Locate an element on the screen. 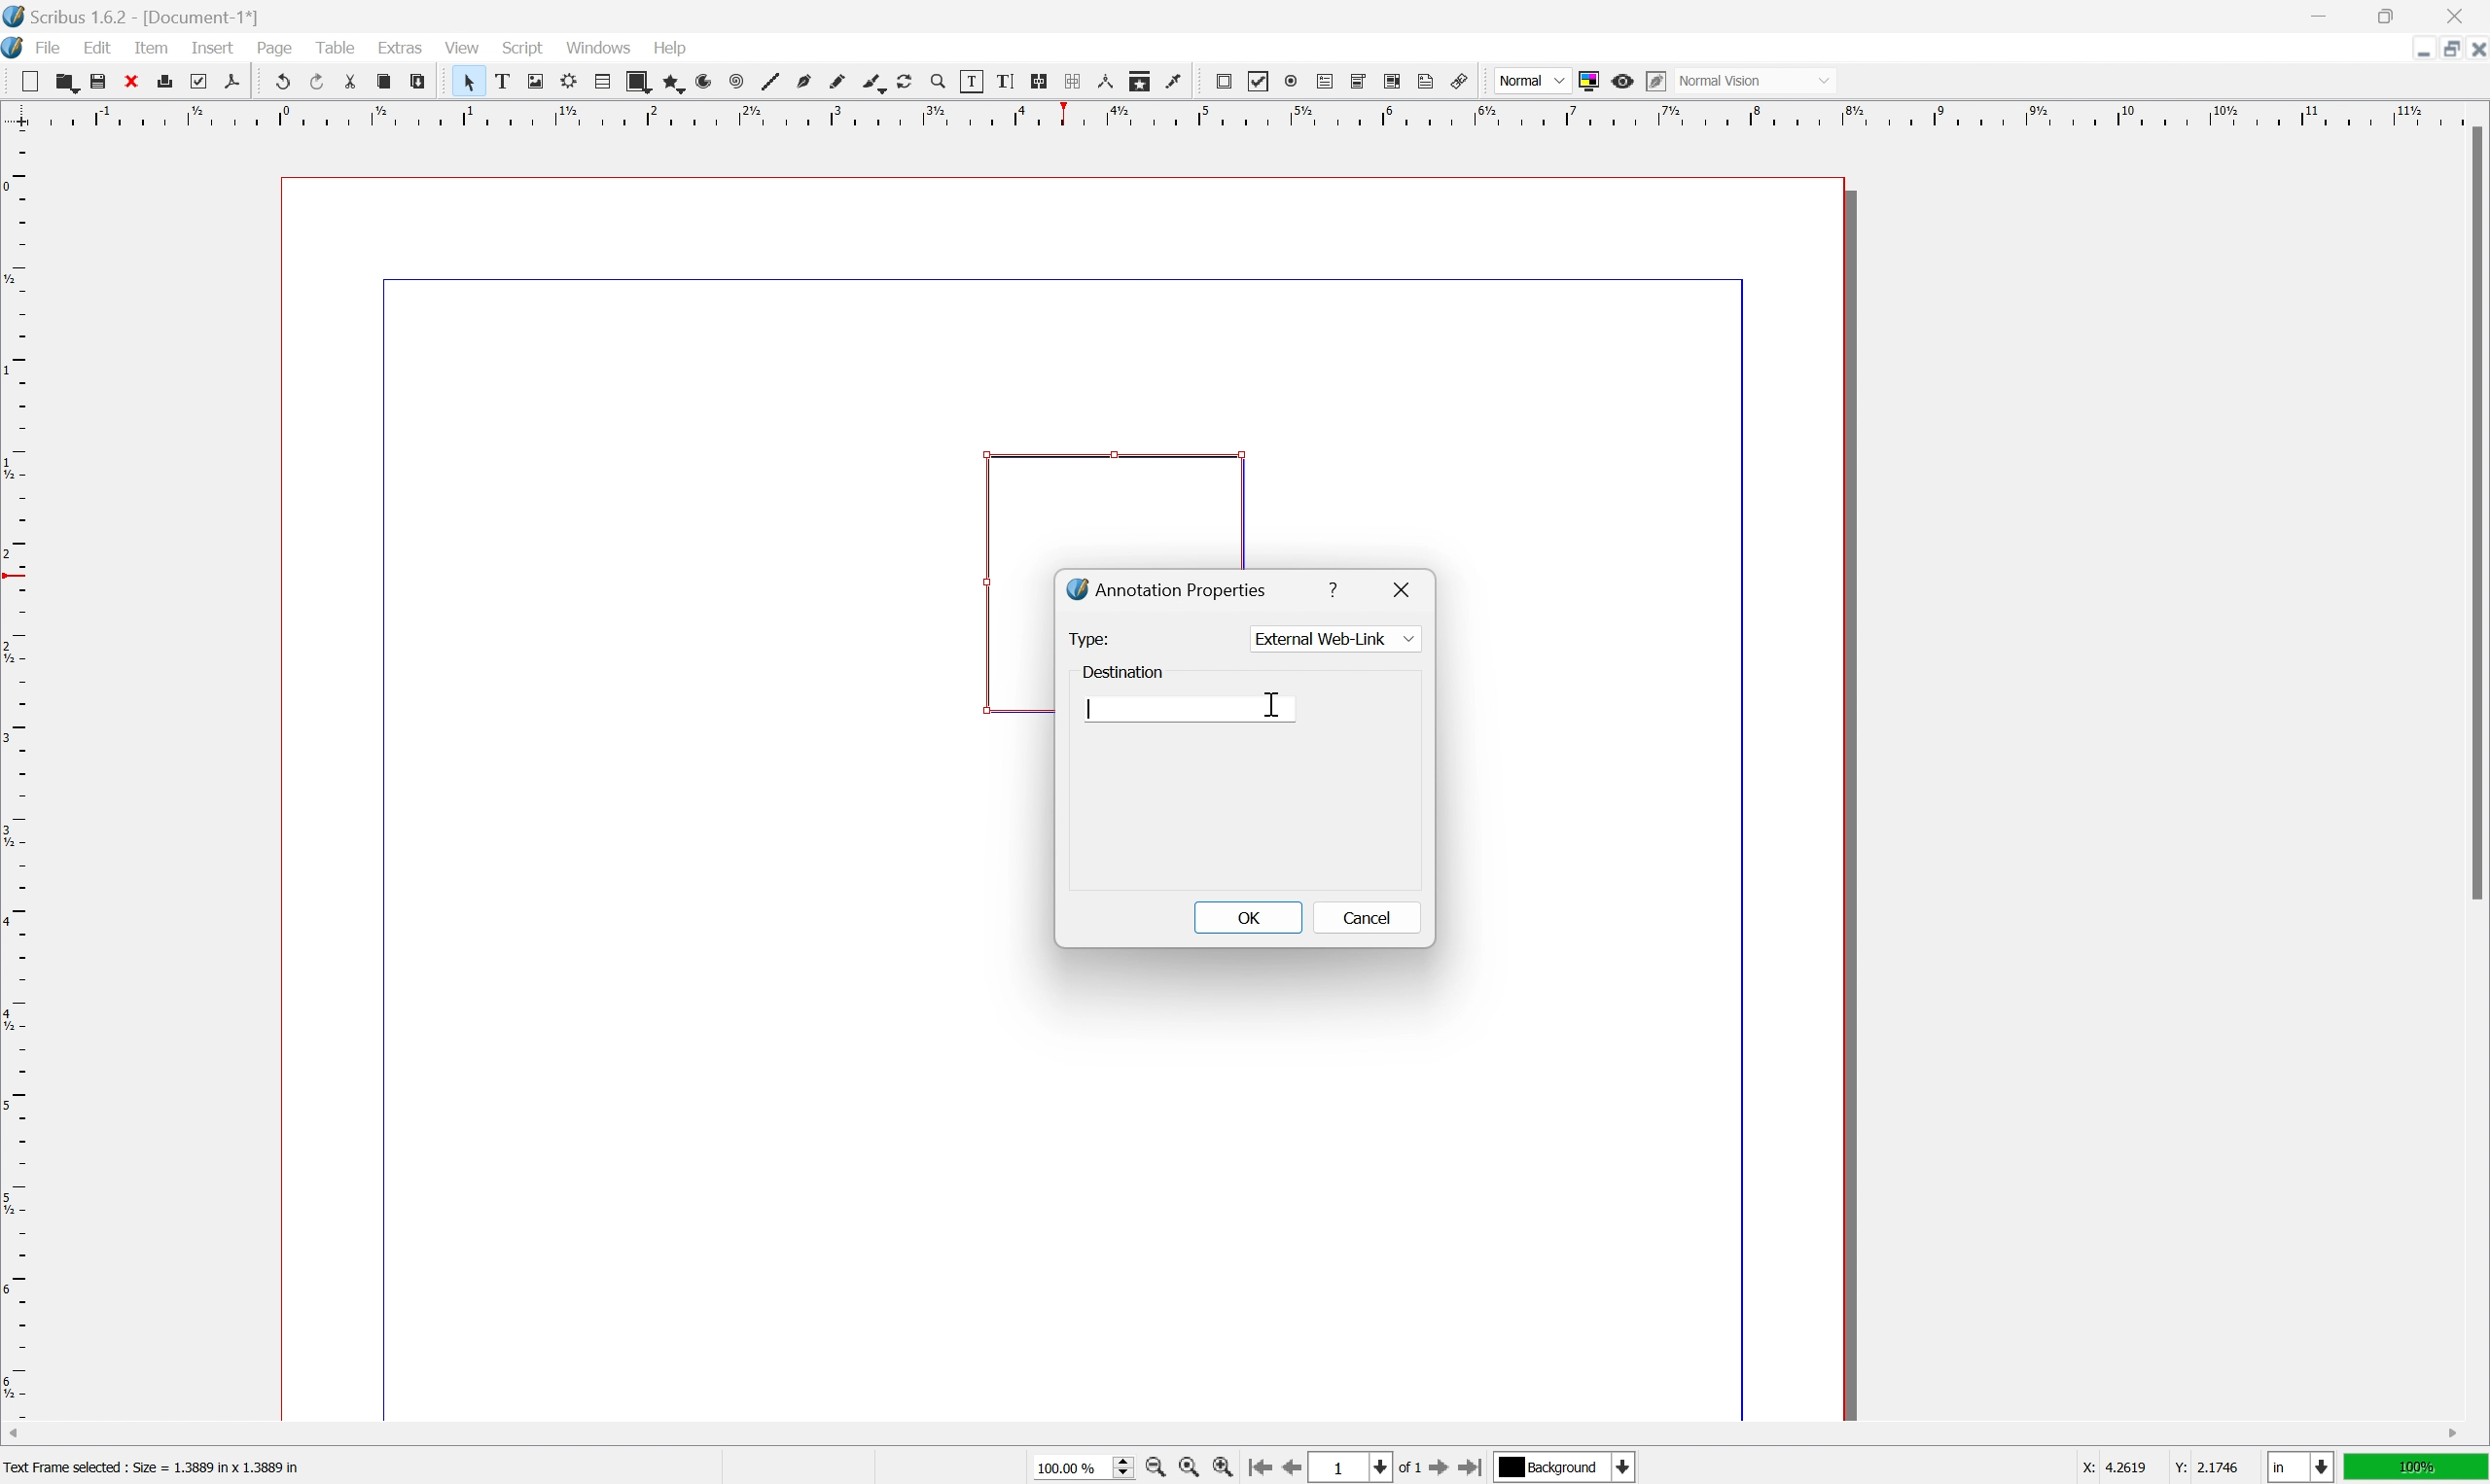 This screenshot has width=2490, height=1484. close is located at coordinates (2474, 53).